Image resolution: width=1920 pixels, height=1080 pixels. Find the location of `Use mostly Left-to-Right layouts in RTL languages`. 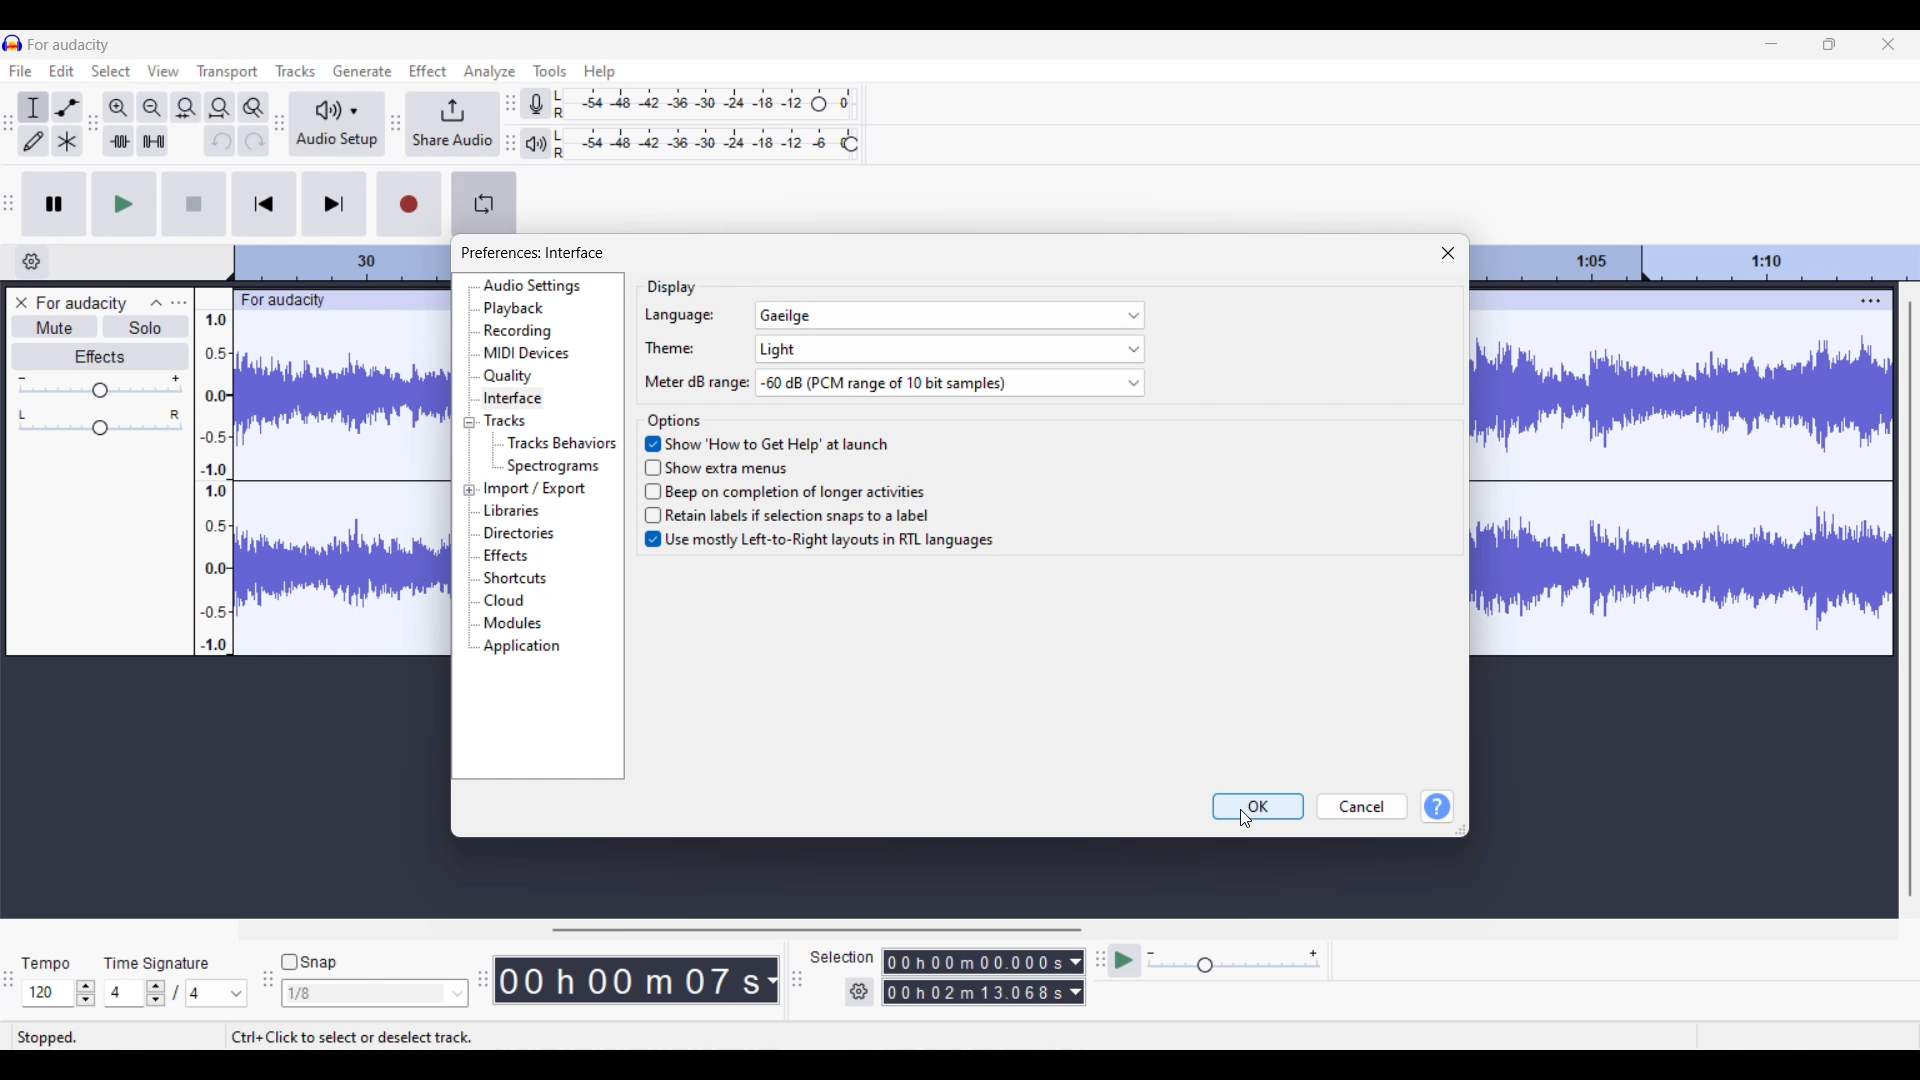

Use mostly Left-to-Right layouts in RTL languages is located at coordinates (818, 543).